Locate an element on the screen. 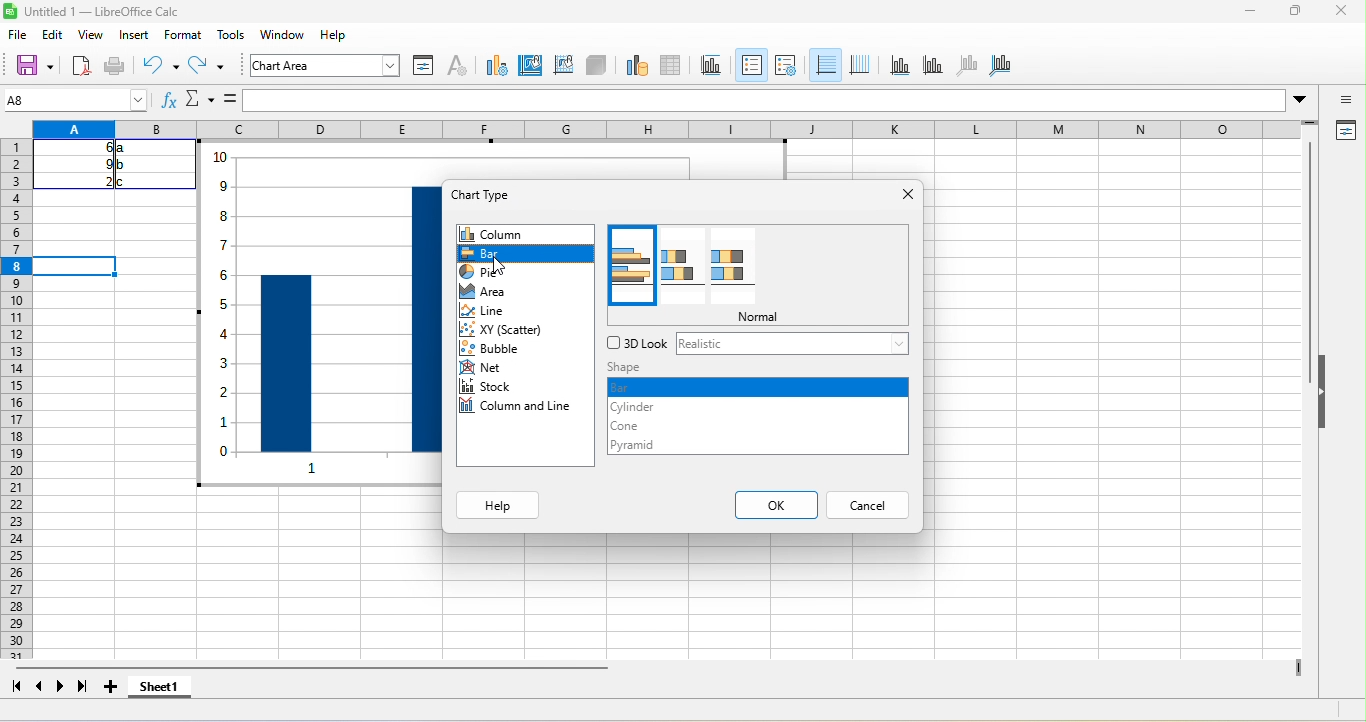  pyramid is located at coordinates (647, 446).